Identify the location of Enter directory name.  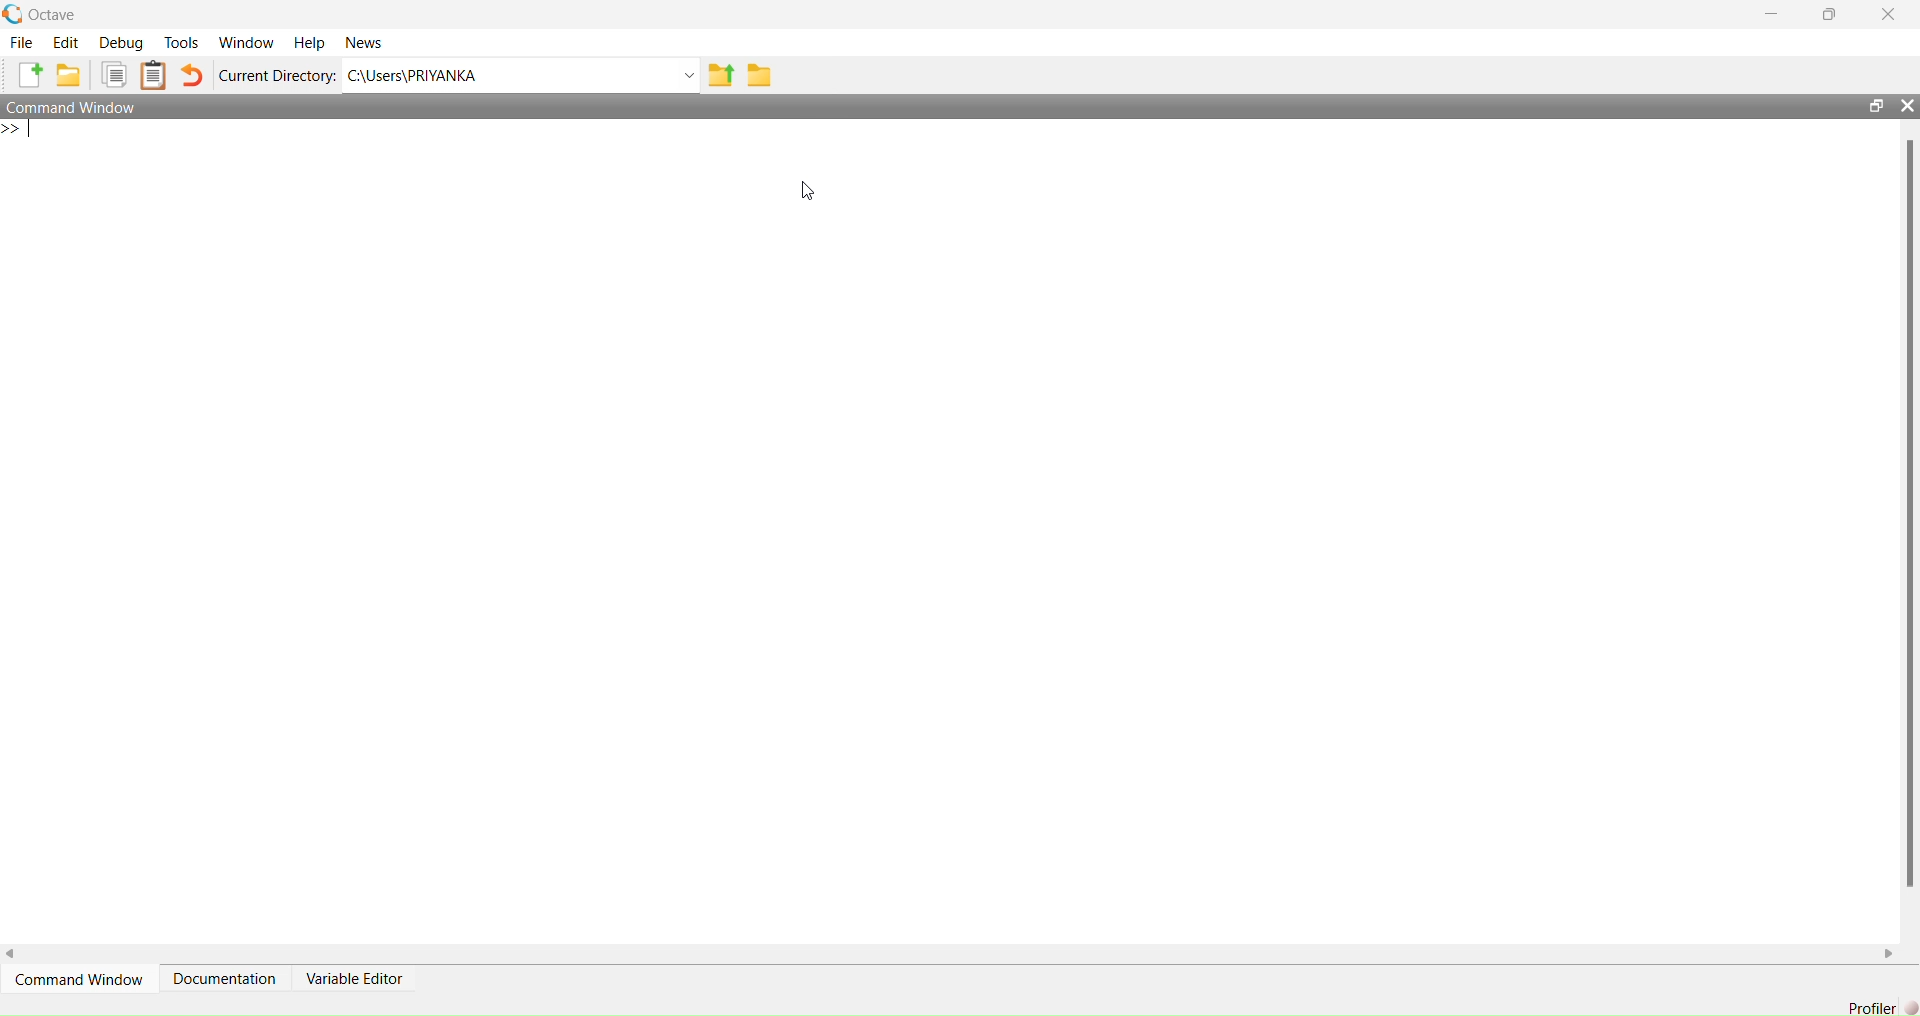
(689, 76).